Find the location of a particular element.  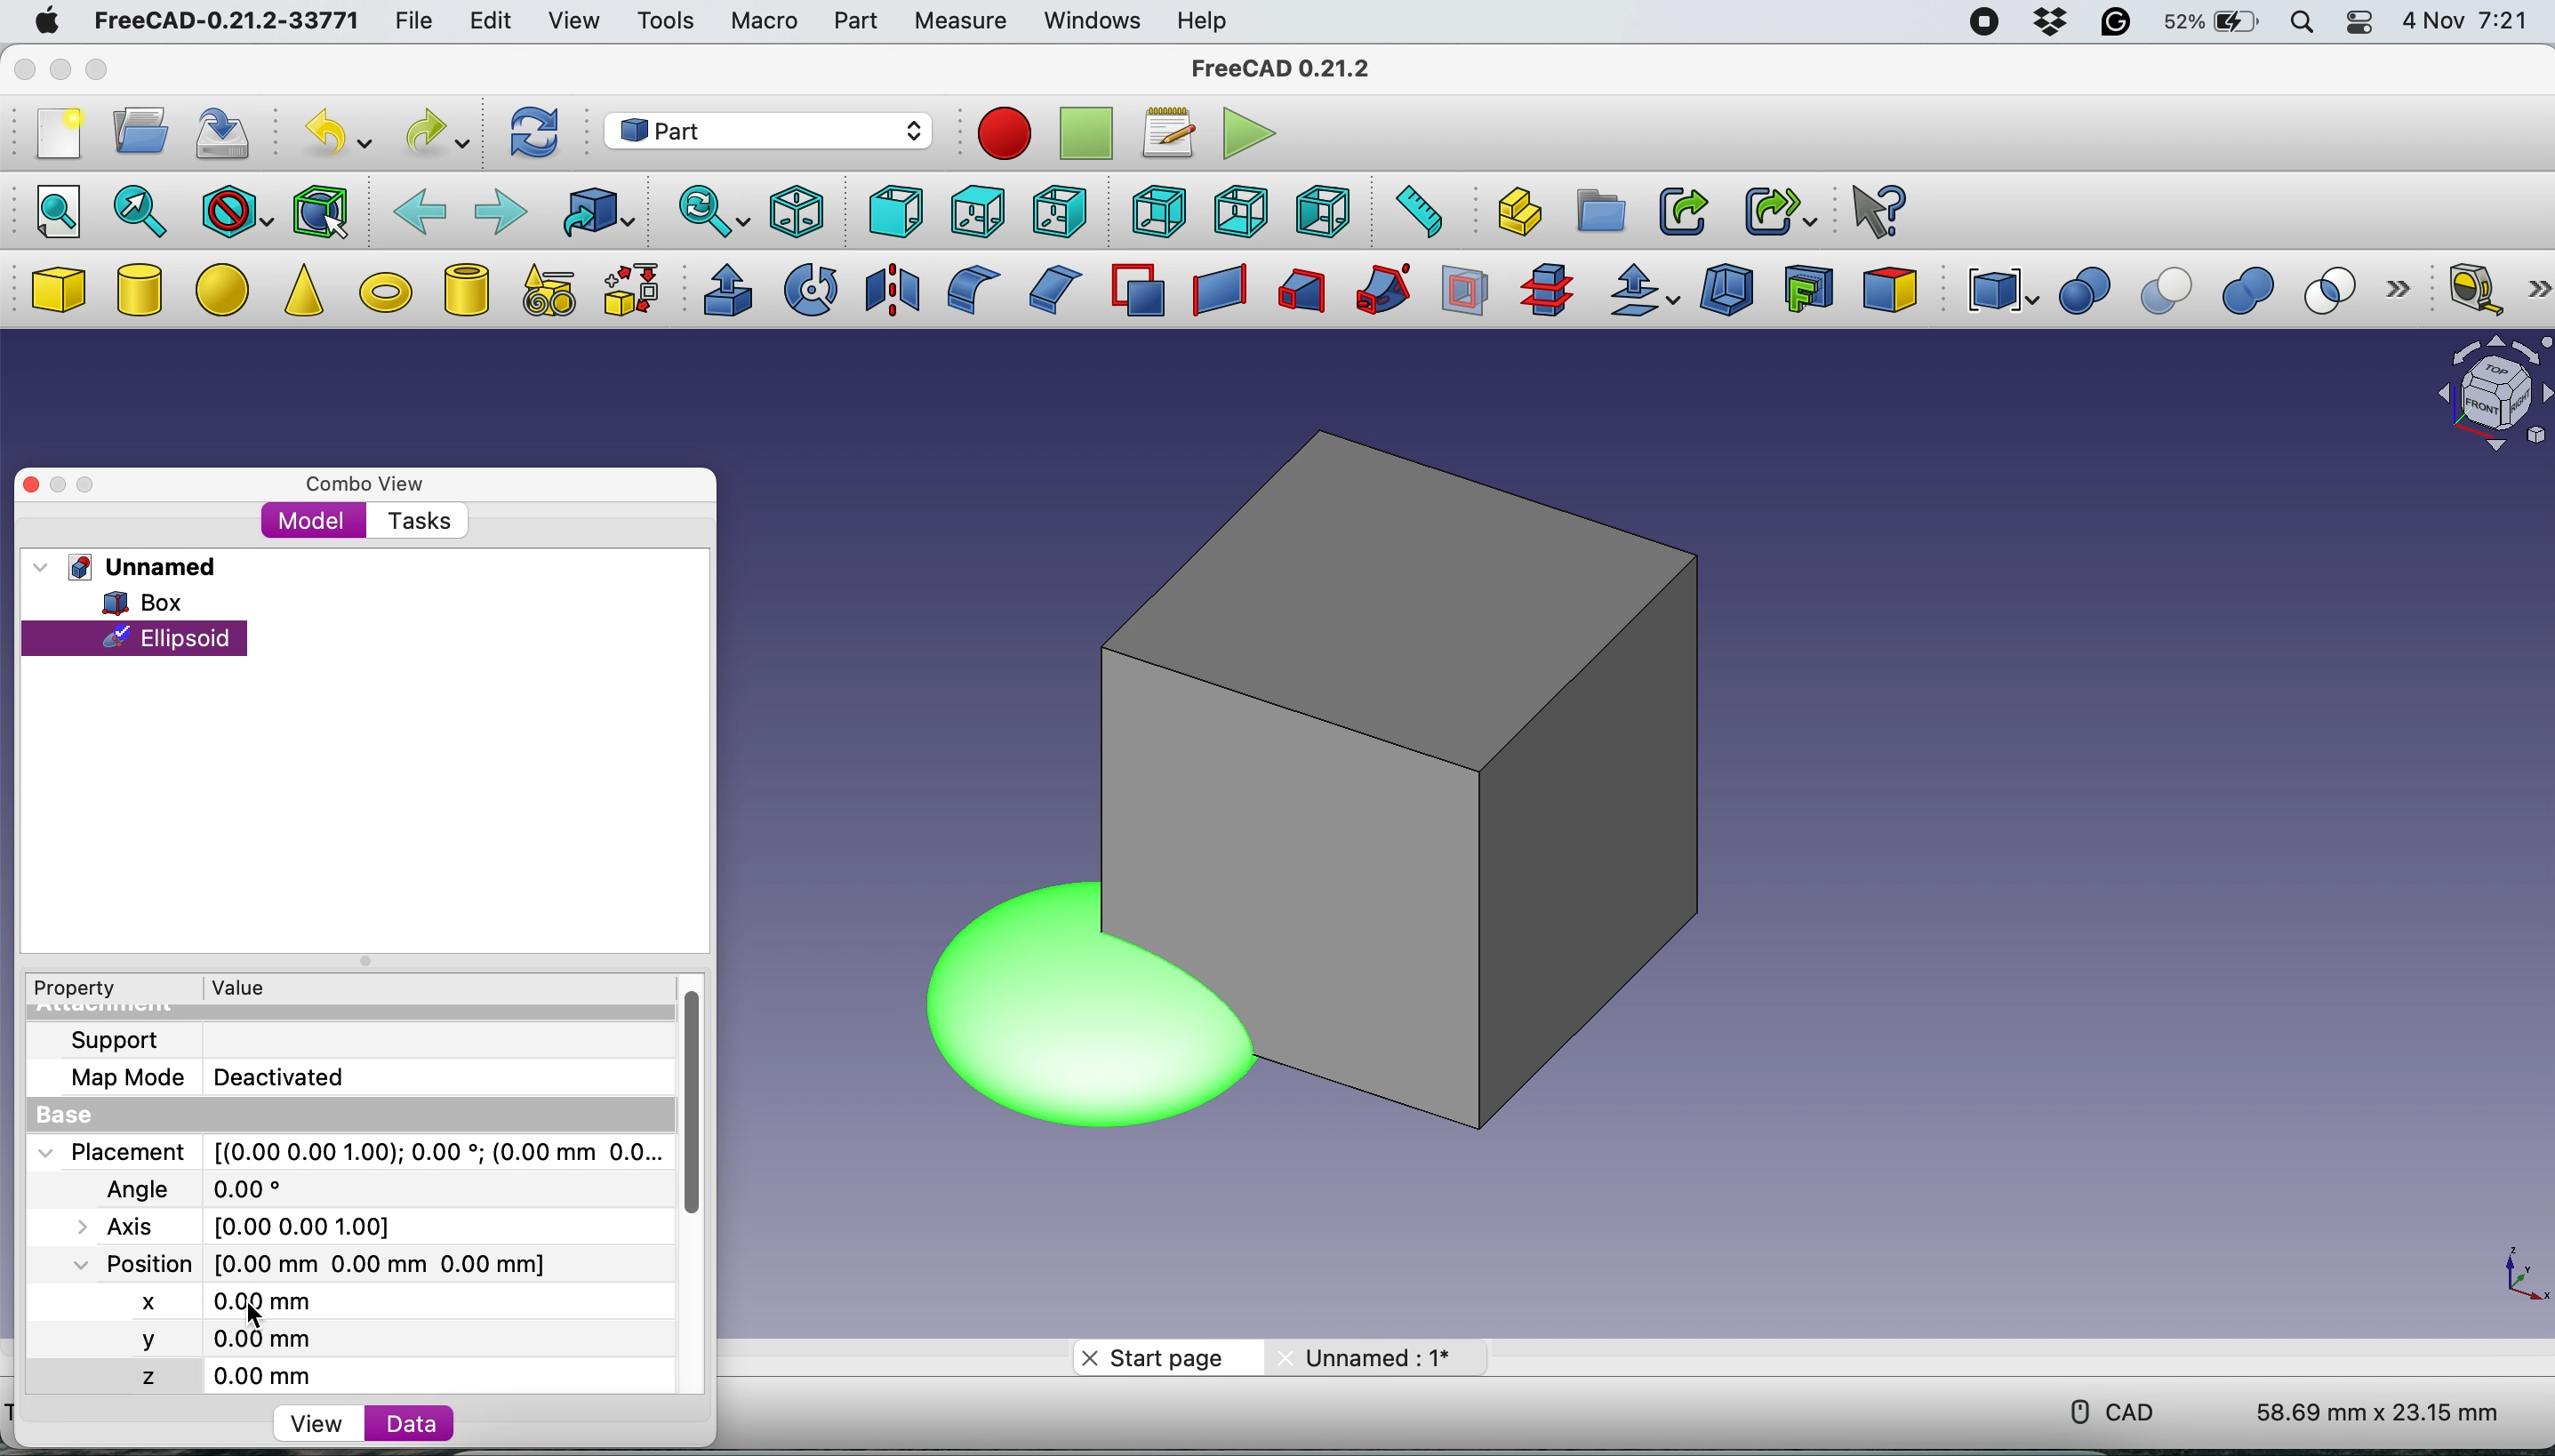

y 0.00 mm is located at coordinates (228, 1343).